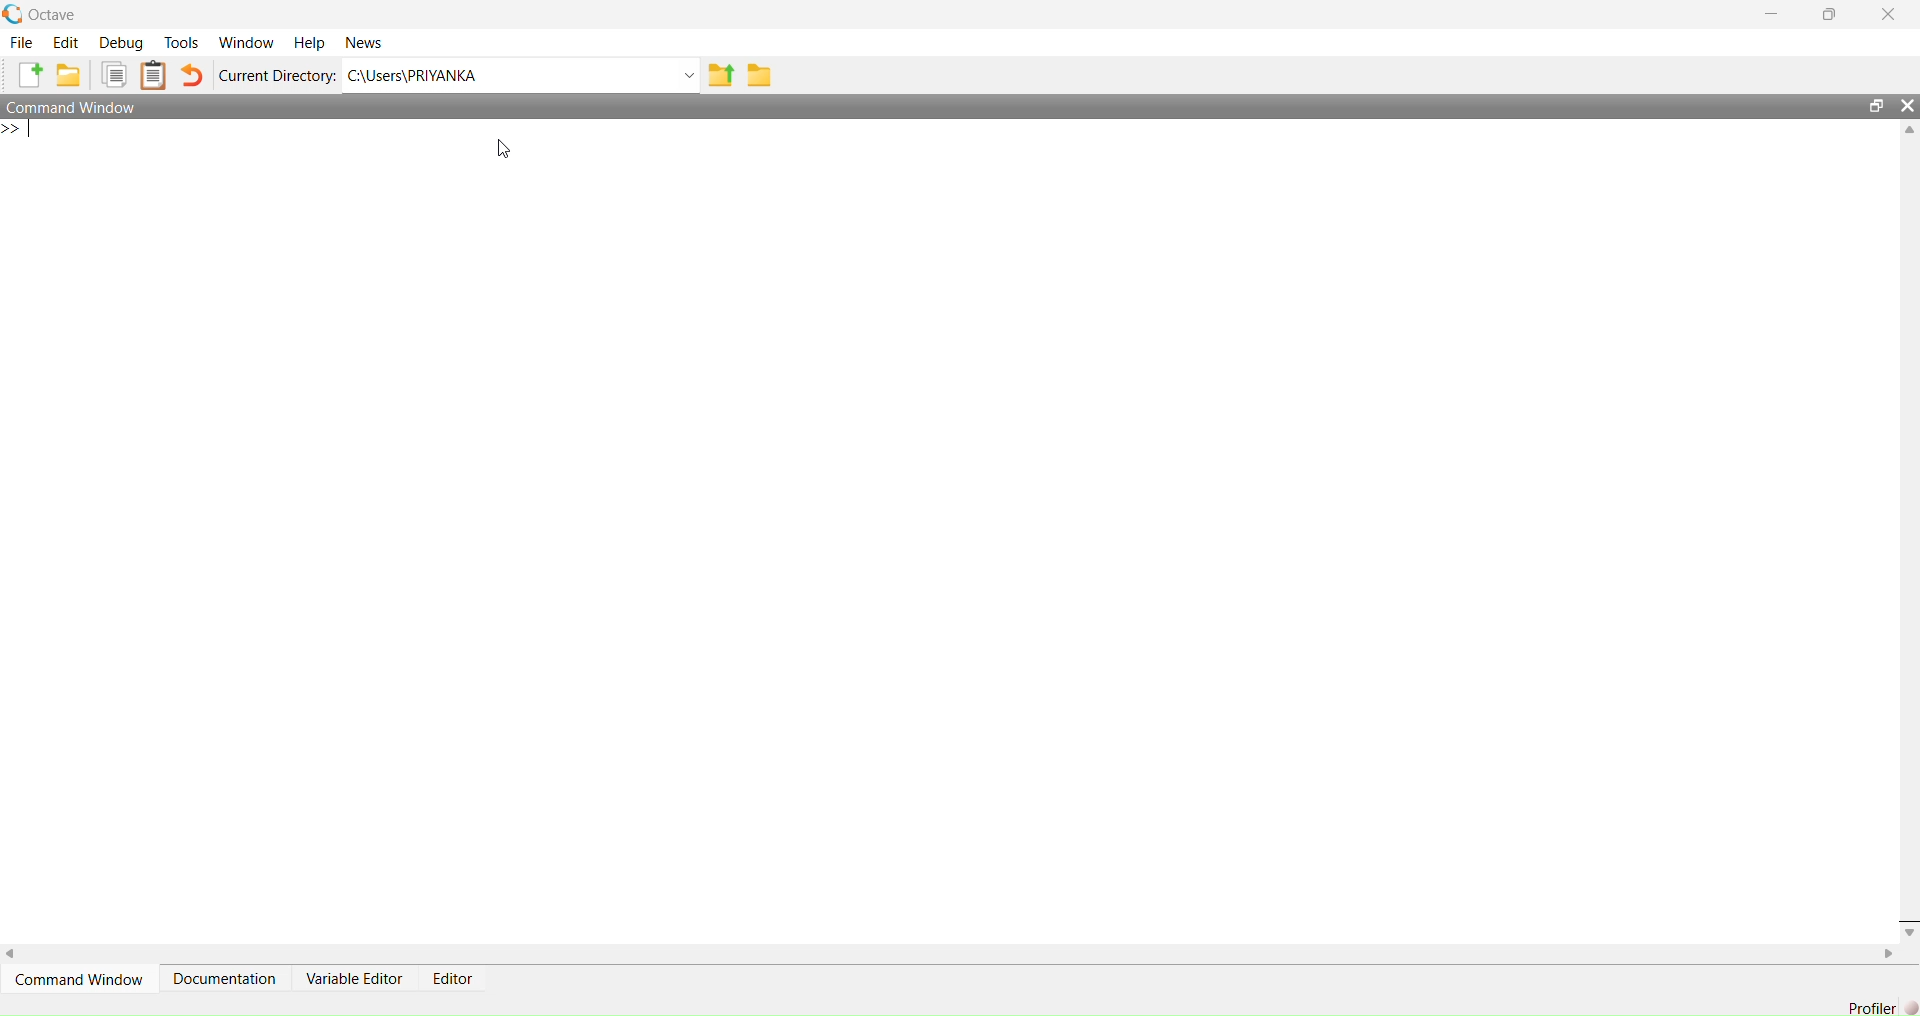 The height and width of the screenshot is (1016, 1920). What do you see at coordinates (1908, 136) in the screenshot?
I see `Up` at bounding box center [1908, 136].